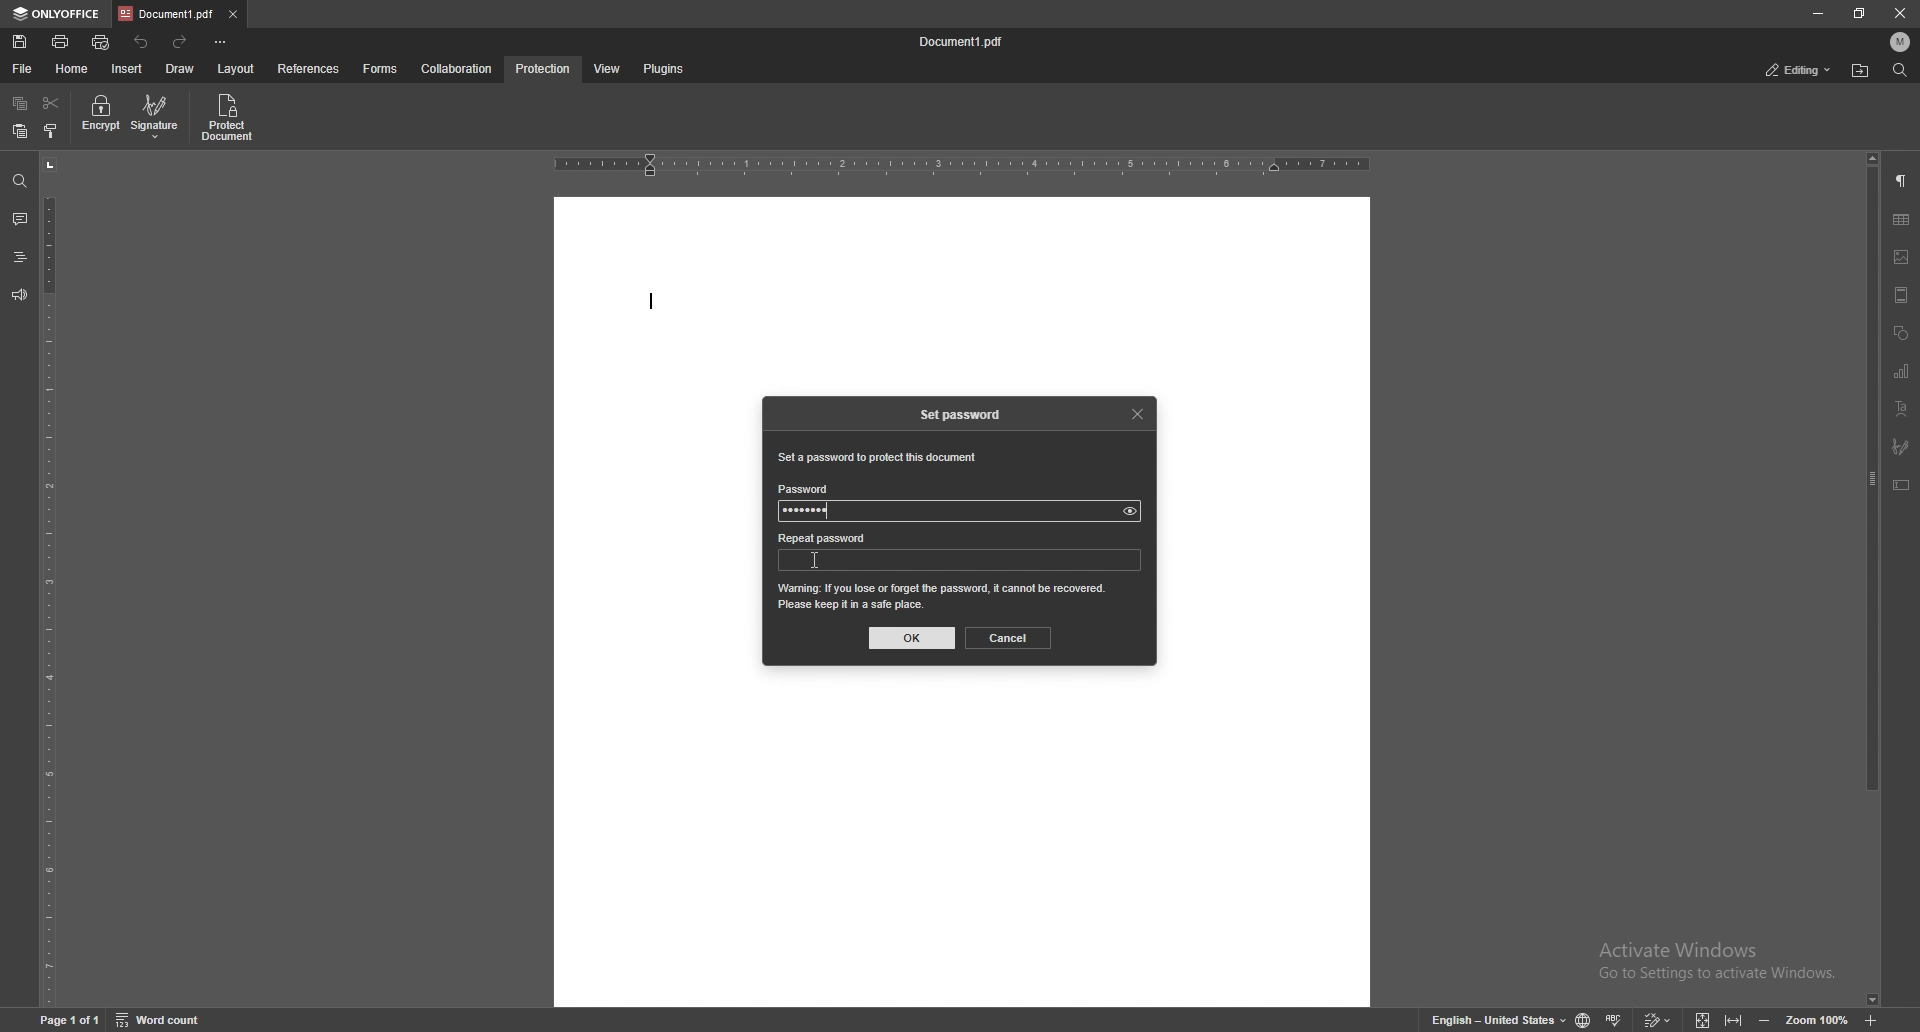  I want to click on repeat password, so click(826, 540).